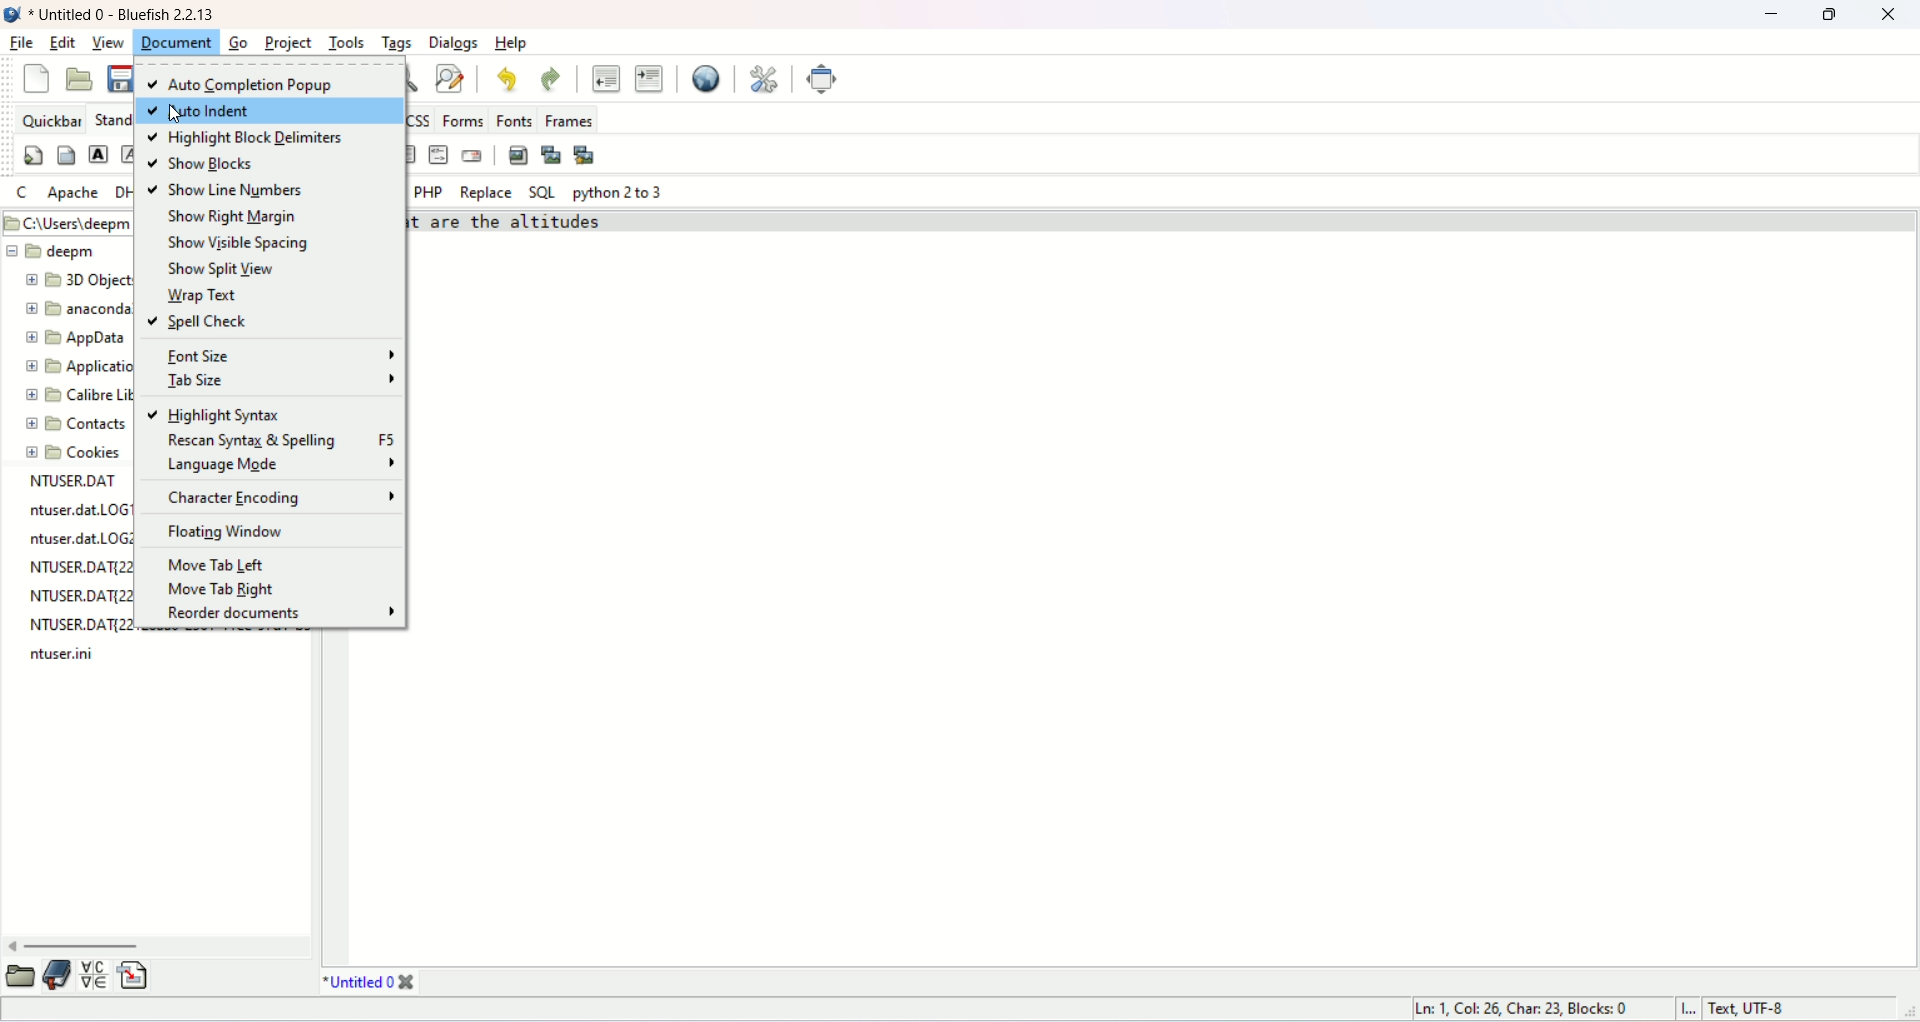  Describe the element at coordinates (178, 42) in the screenshot. I see `document` at that location.